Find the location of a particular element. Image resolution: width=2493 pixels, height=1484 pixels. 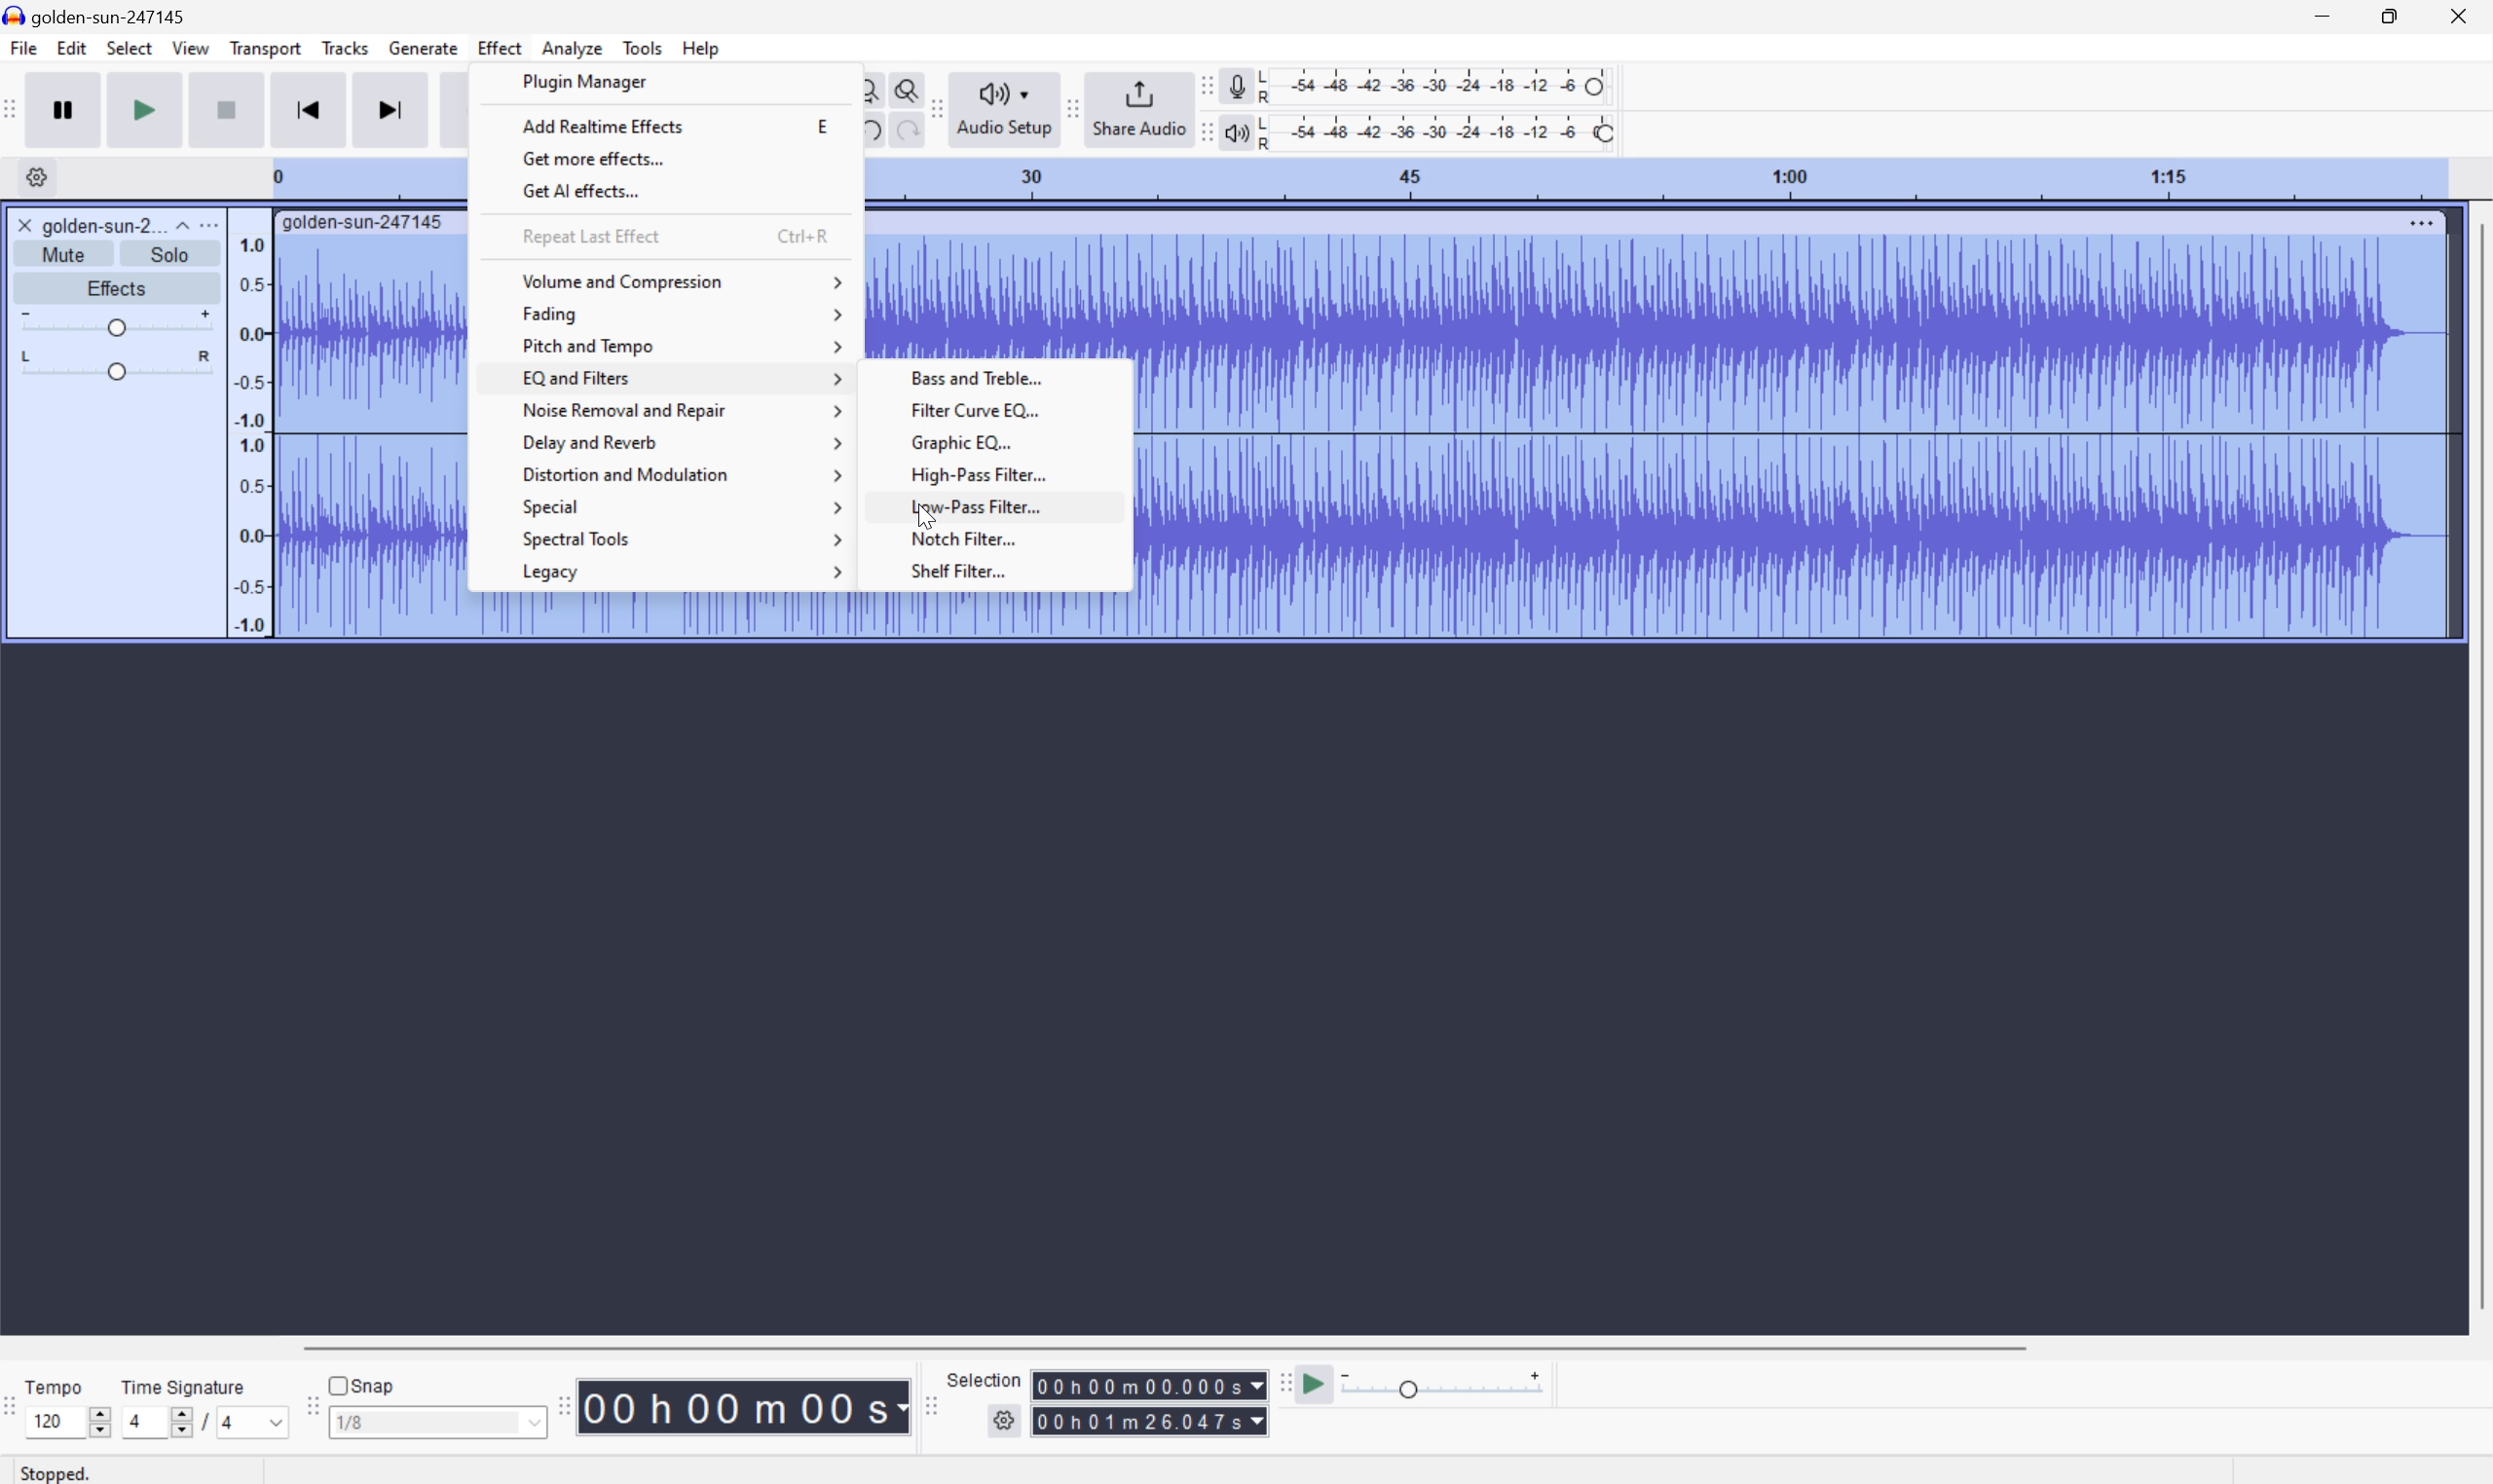

Solo is located at coordinates (170, 254).